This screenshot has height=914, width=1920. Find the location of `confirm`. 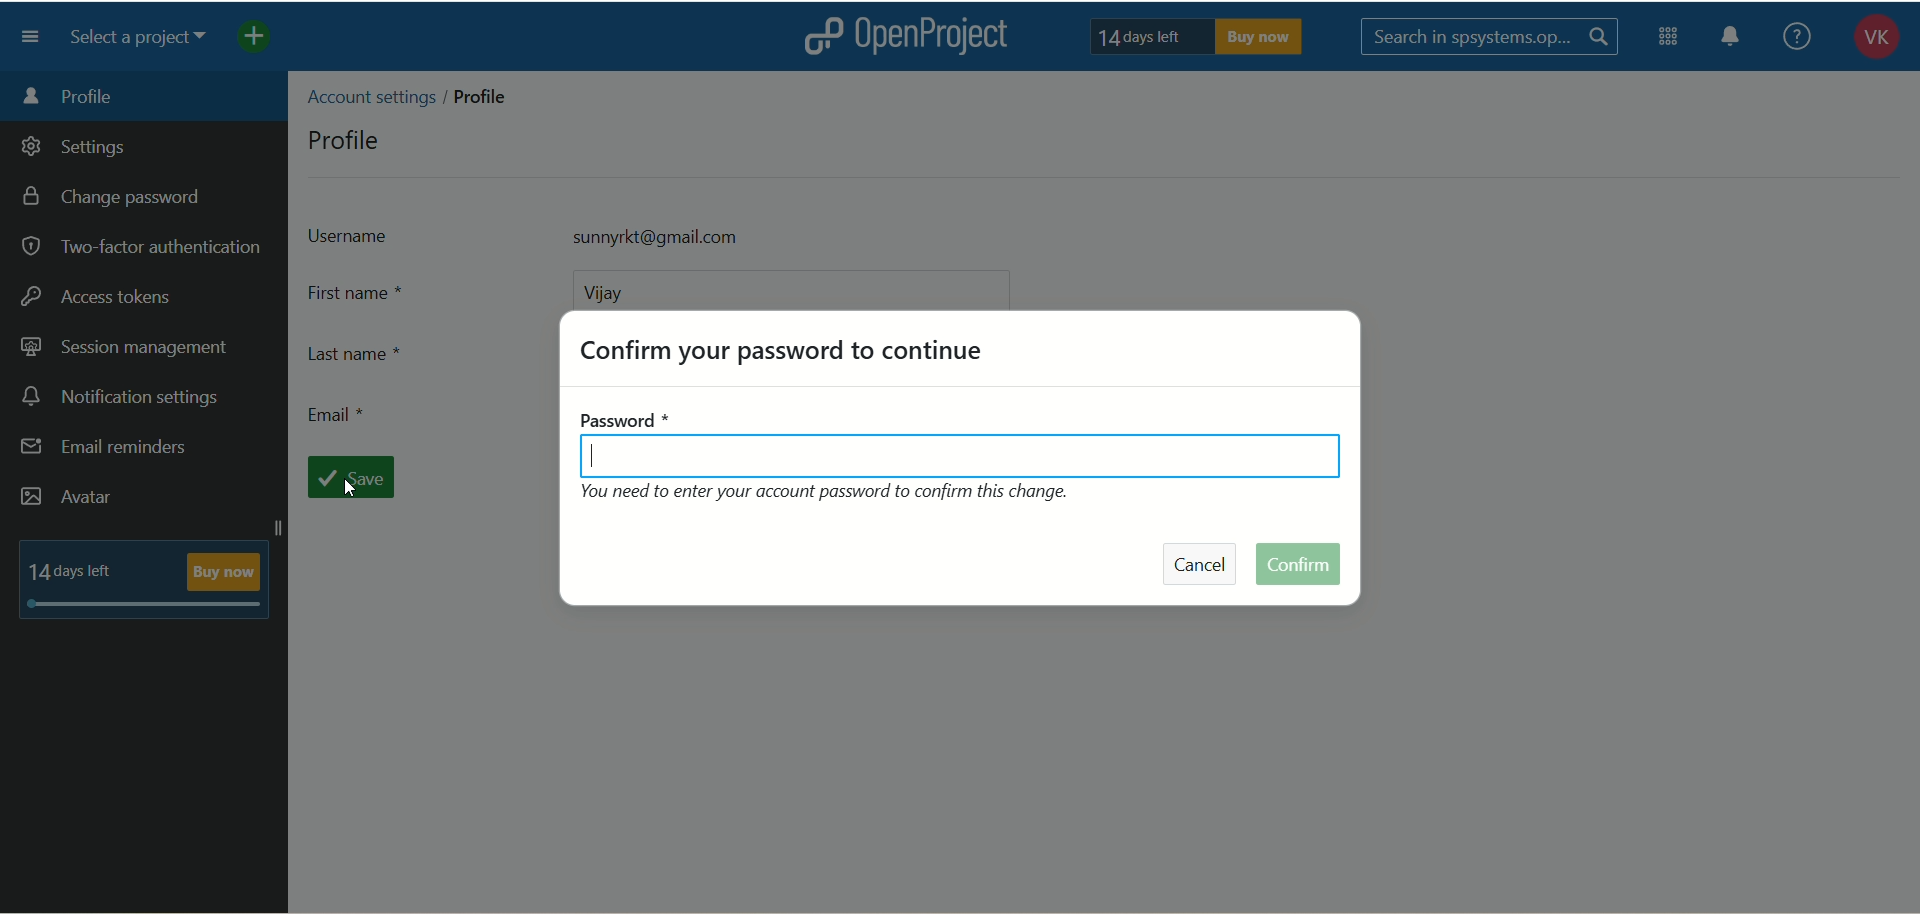

confirm is located at coordinates (1301, 563).